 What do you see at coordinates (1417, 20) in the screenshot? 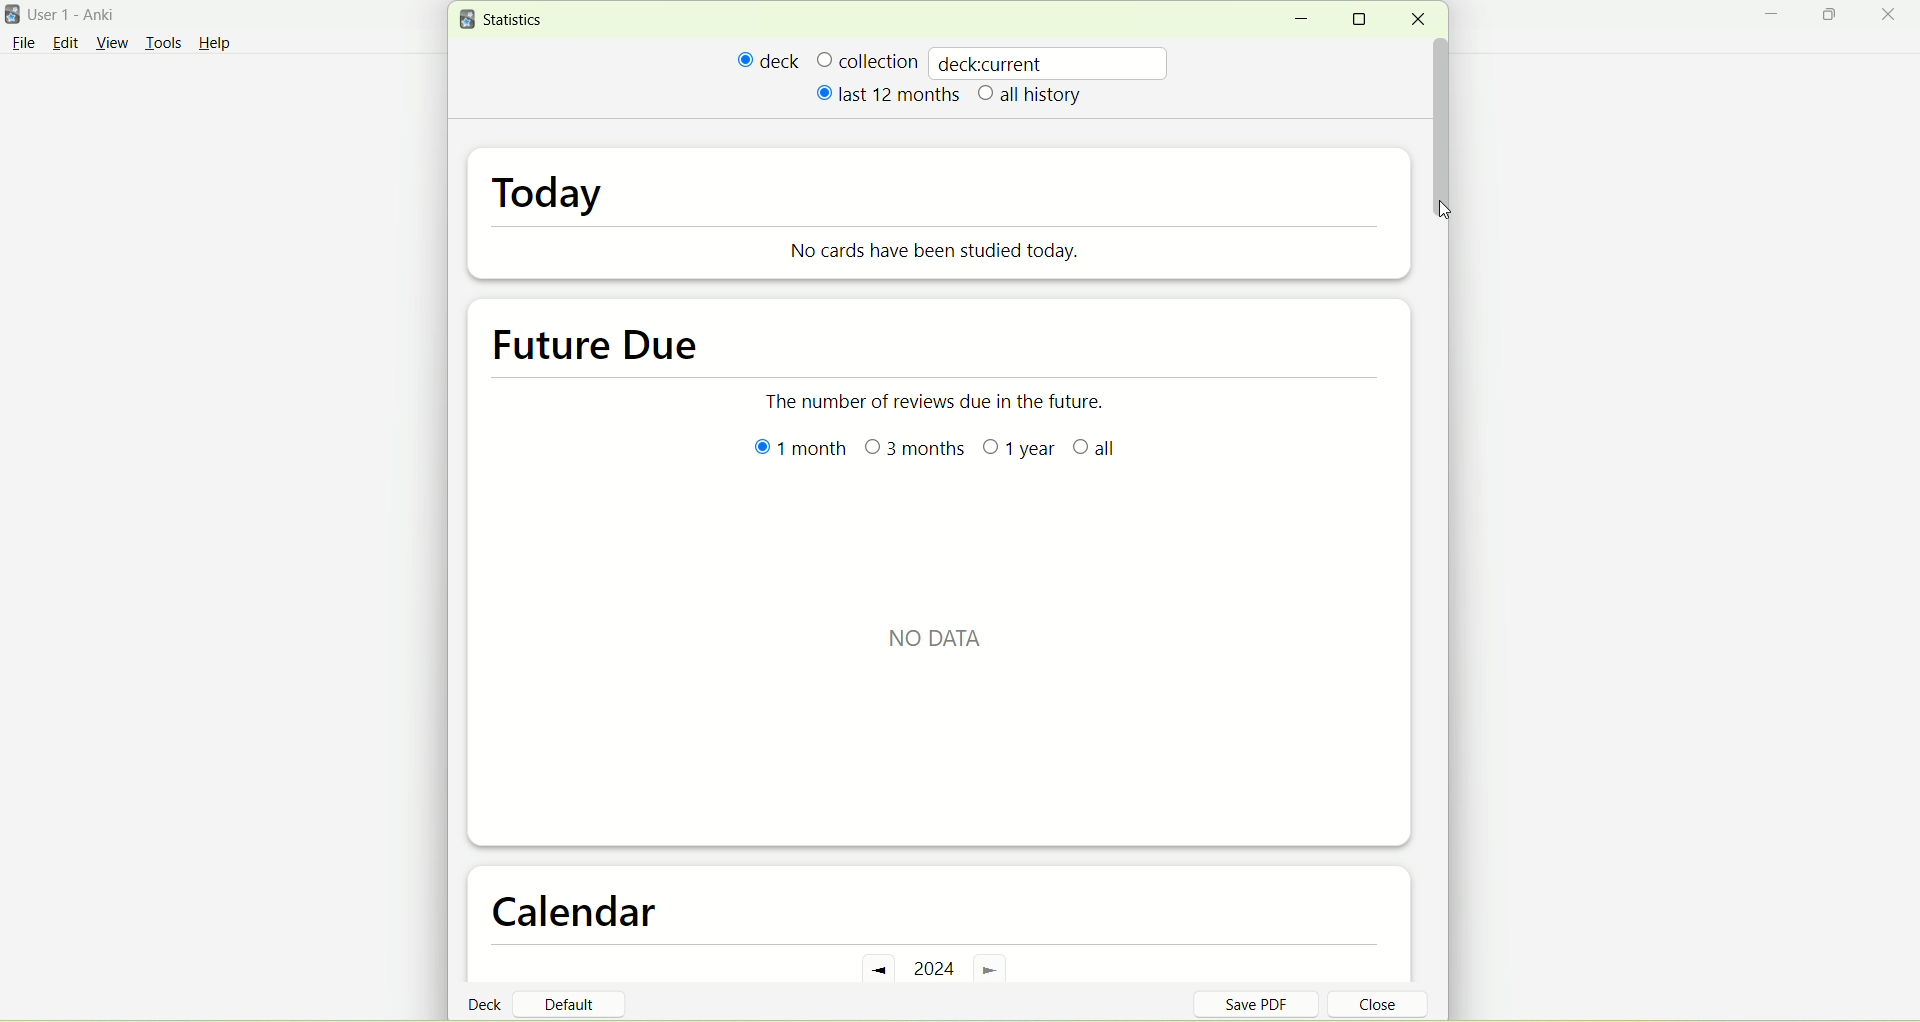
I see `close` at bounding box center [1417, 20].